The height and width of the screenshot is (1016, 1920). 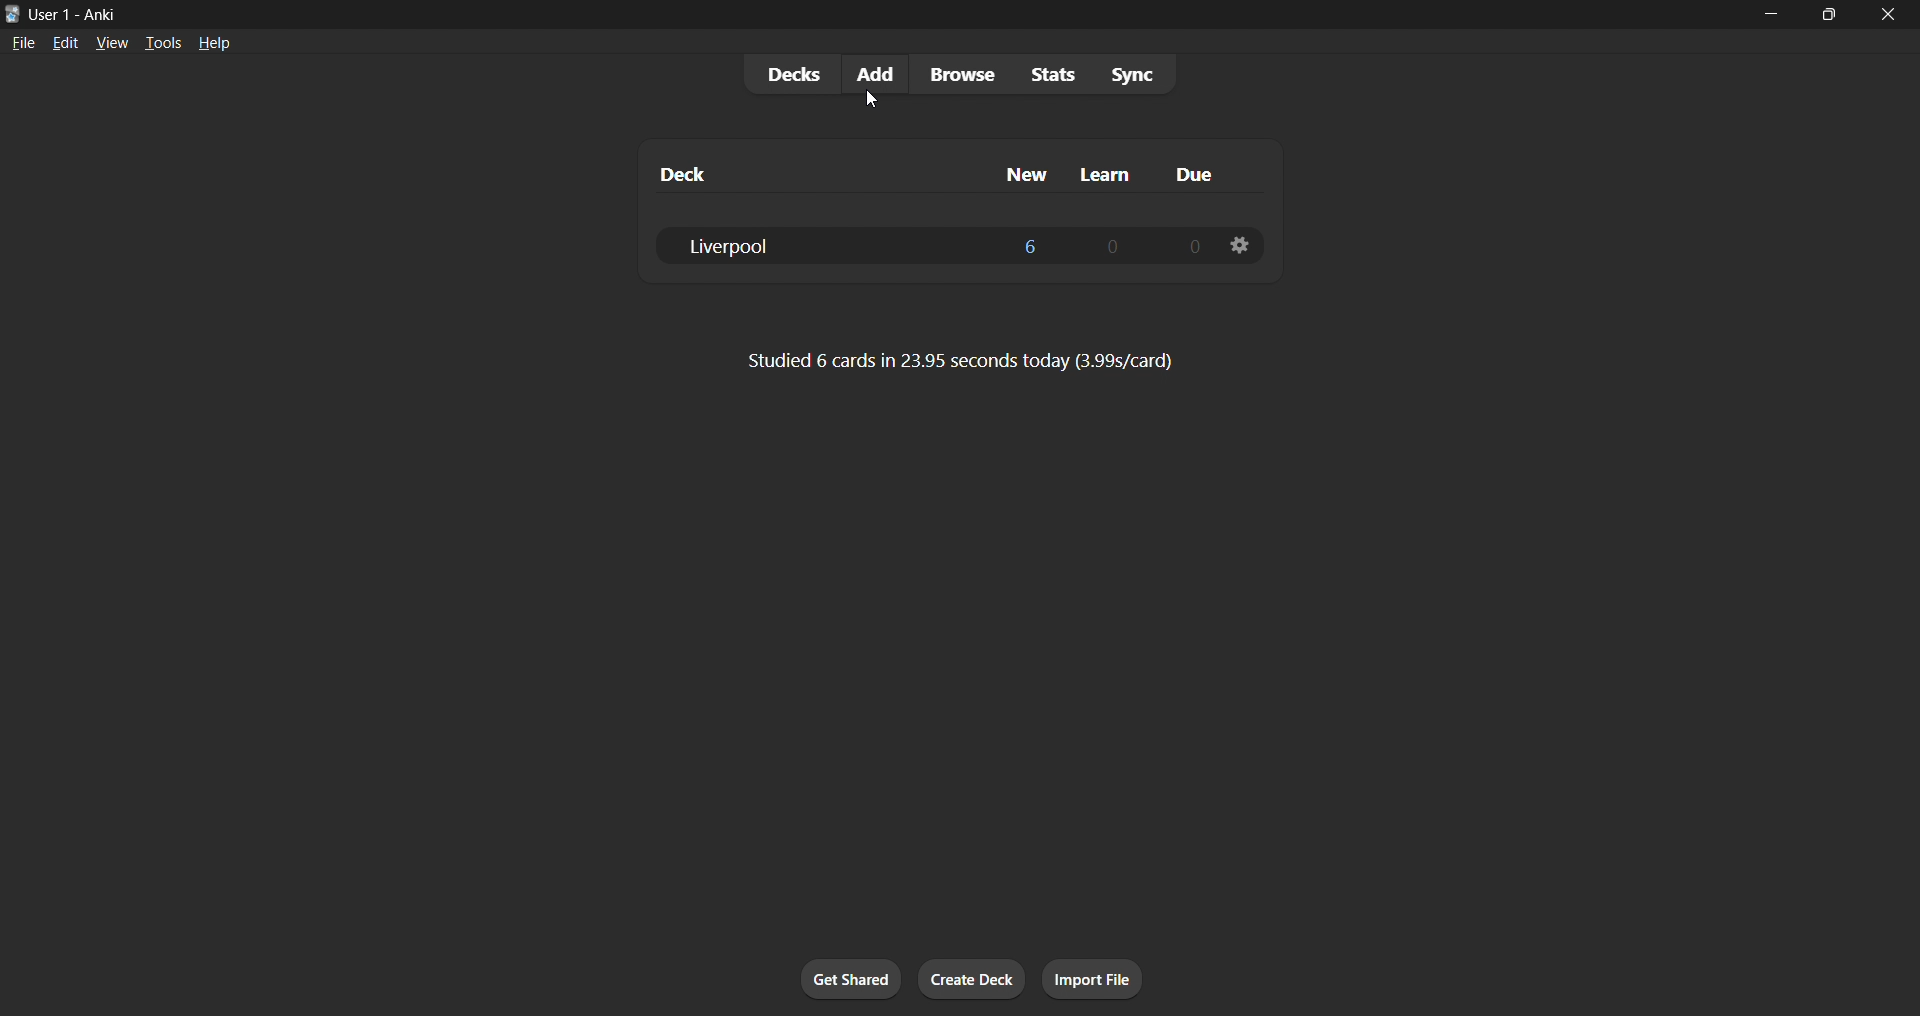 What do you see at coordinates (1030, 245) in the screenshot?
I see `New cards` at bounding box center [1030, 245].